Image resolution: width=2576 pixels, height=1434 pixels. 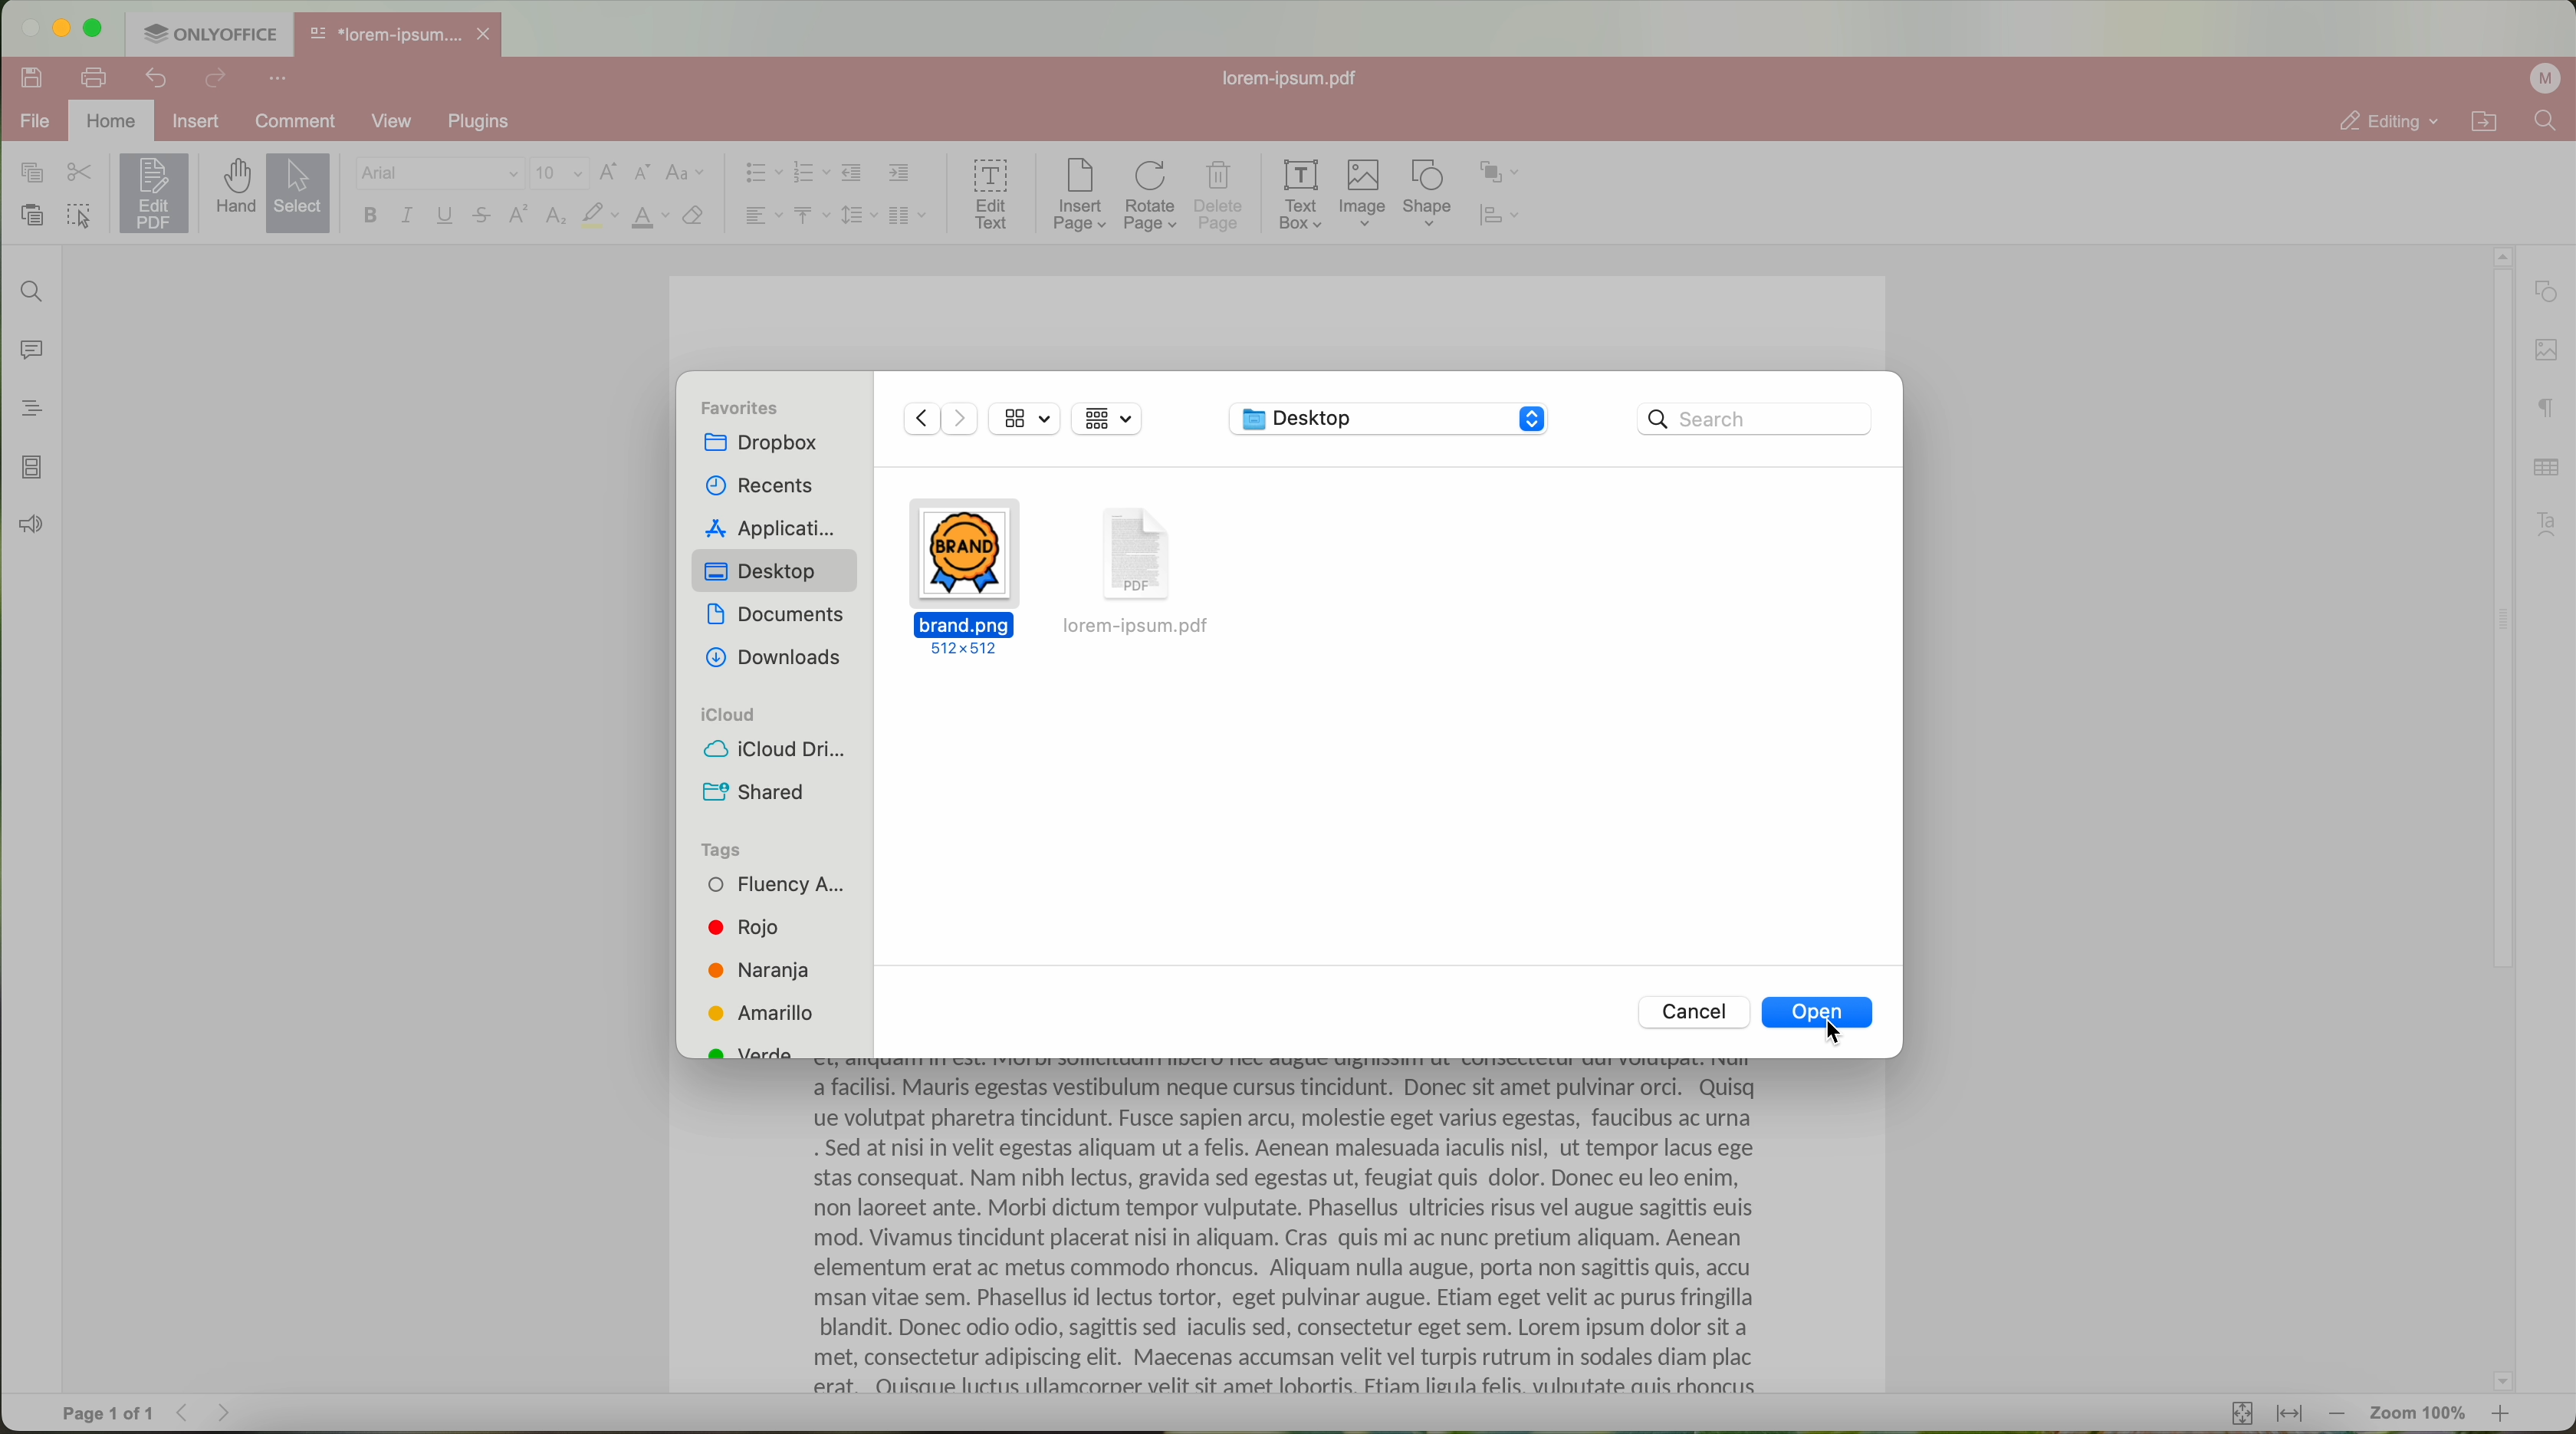 I want to click on feedback & support, so click(x=29, y=528).